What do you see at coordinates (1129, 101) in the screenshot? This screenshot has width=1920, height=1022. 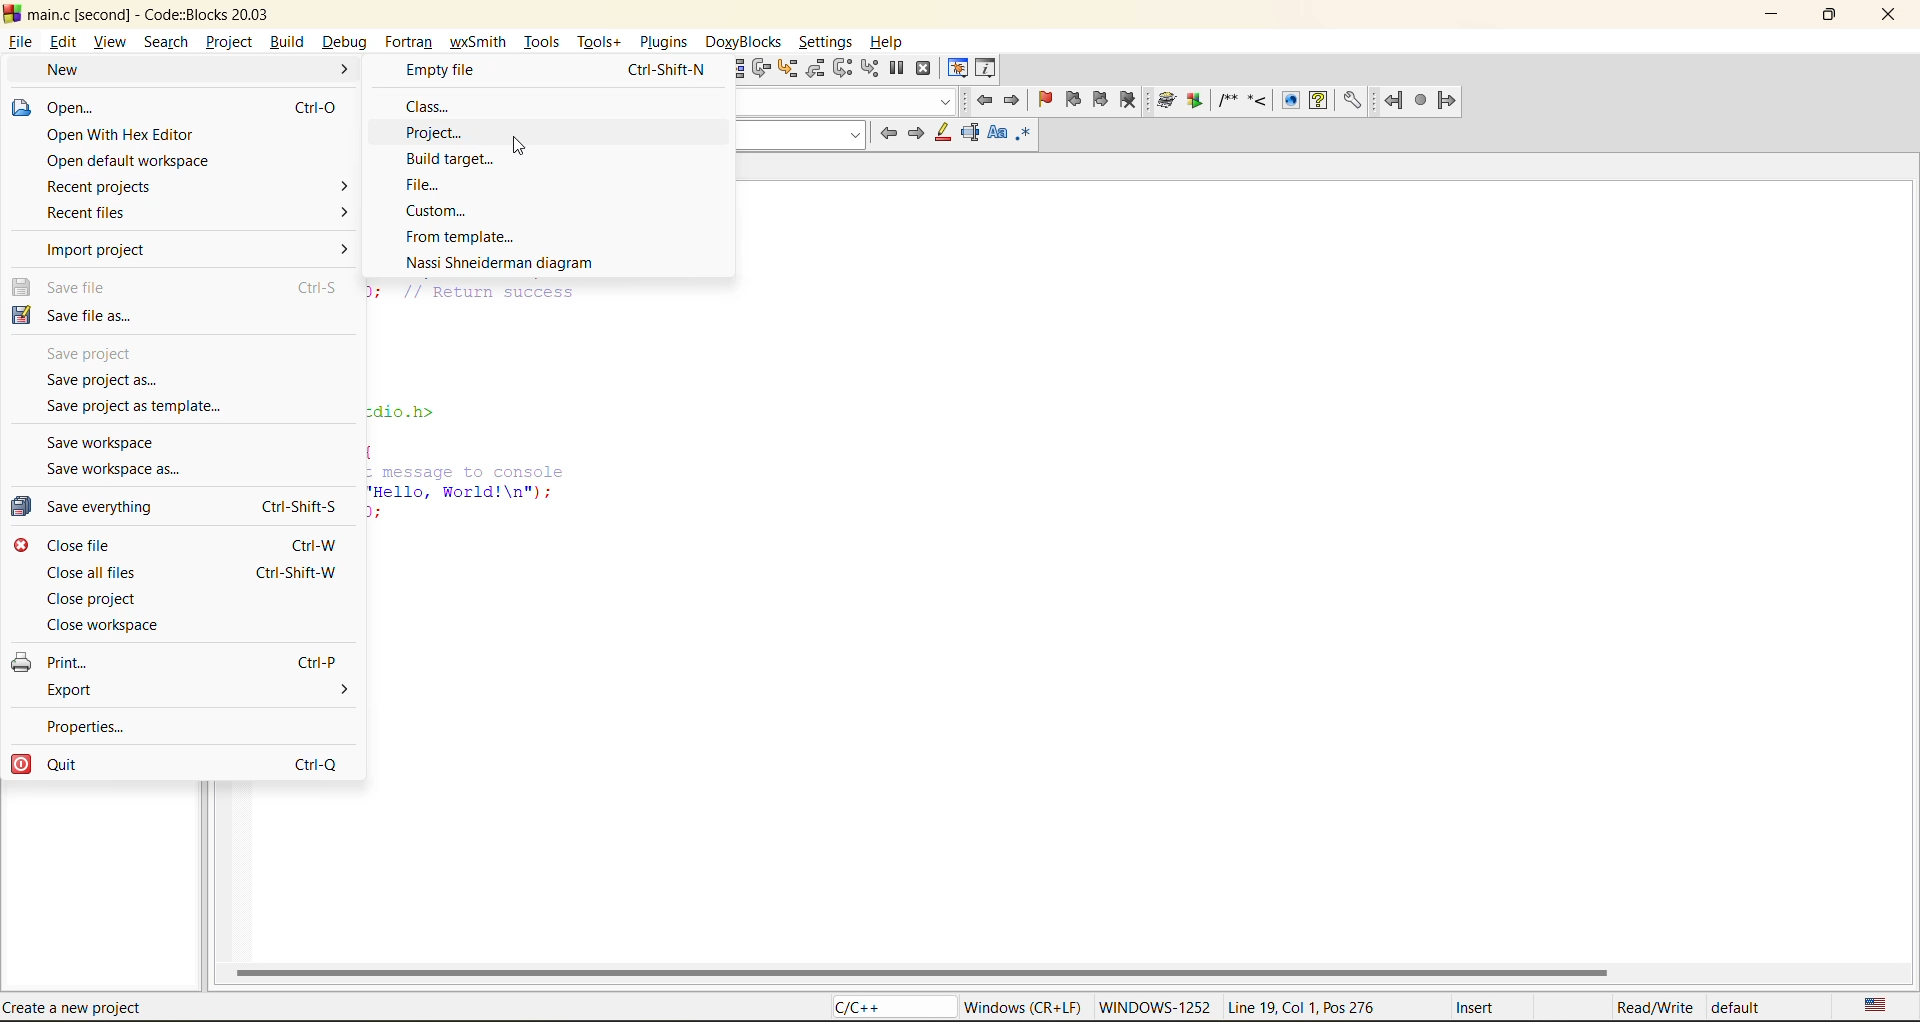 I see `clear bookmark` at bounding box center [1129, 101].